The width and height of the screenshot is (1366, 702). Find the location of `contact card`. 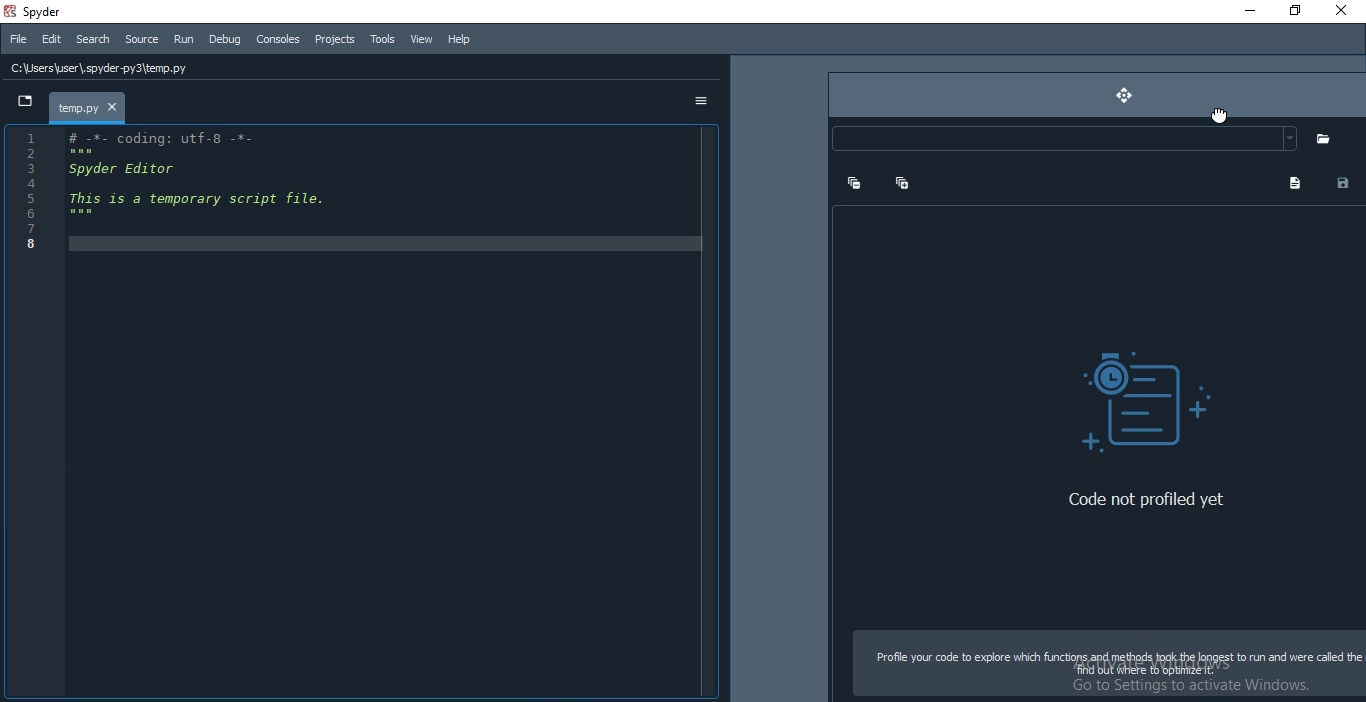

contact card is located at coordinates (1343, 183).